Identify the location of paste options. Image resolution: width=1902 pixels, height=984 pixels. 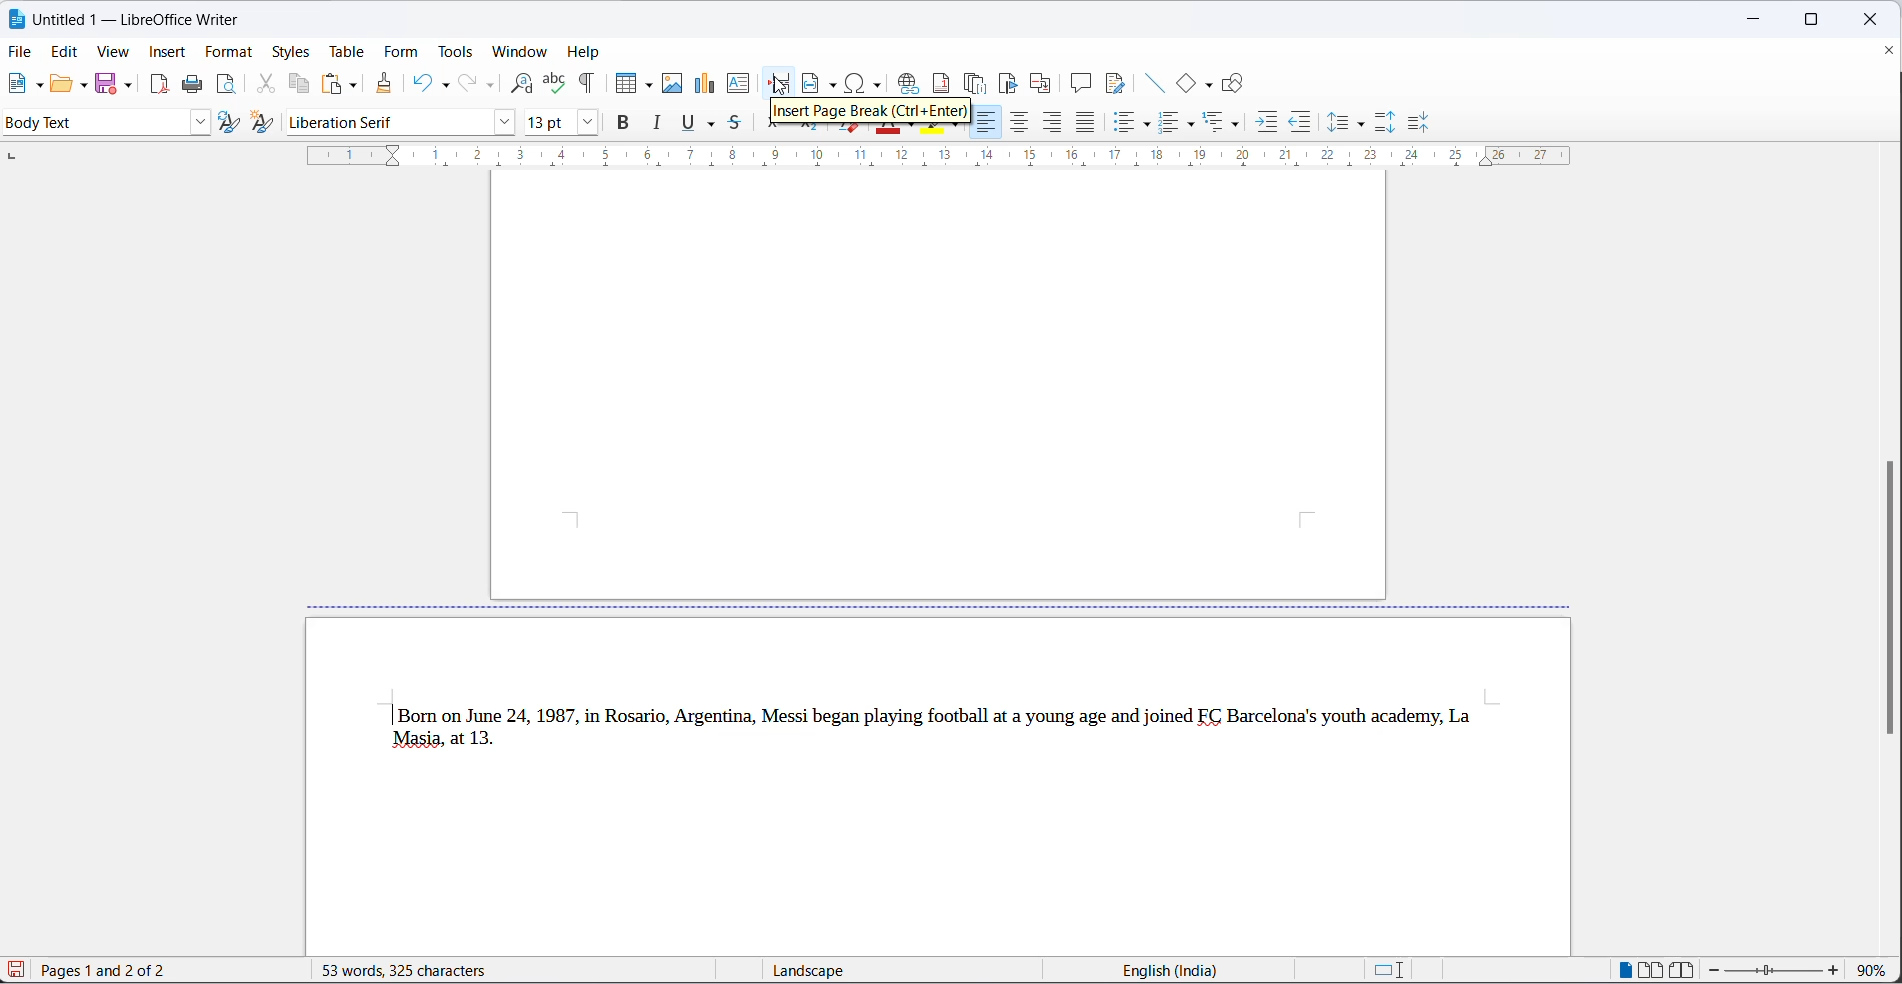
(350, 83).